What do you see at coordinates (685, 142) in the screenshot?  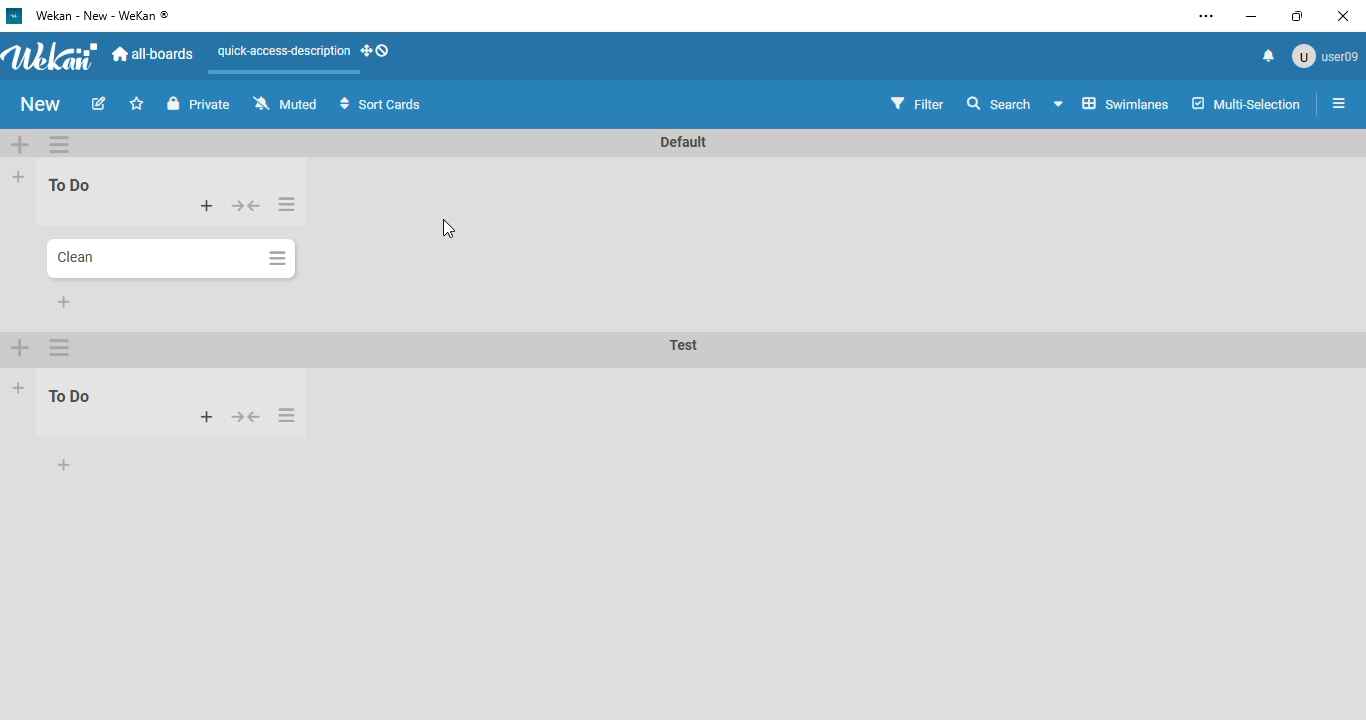 I see `swimlane name` at bounding box center [685, 142].